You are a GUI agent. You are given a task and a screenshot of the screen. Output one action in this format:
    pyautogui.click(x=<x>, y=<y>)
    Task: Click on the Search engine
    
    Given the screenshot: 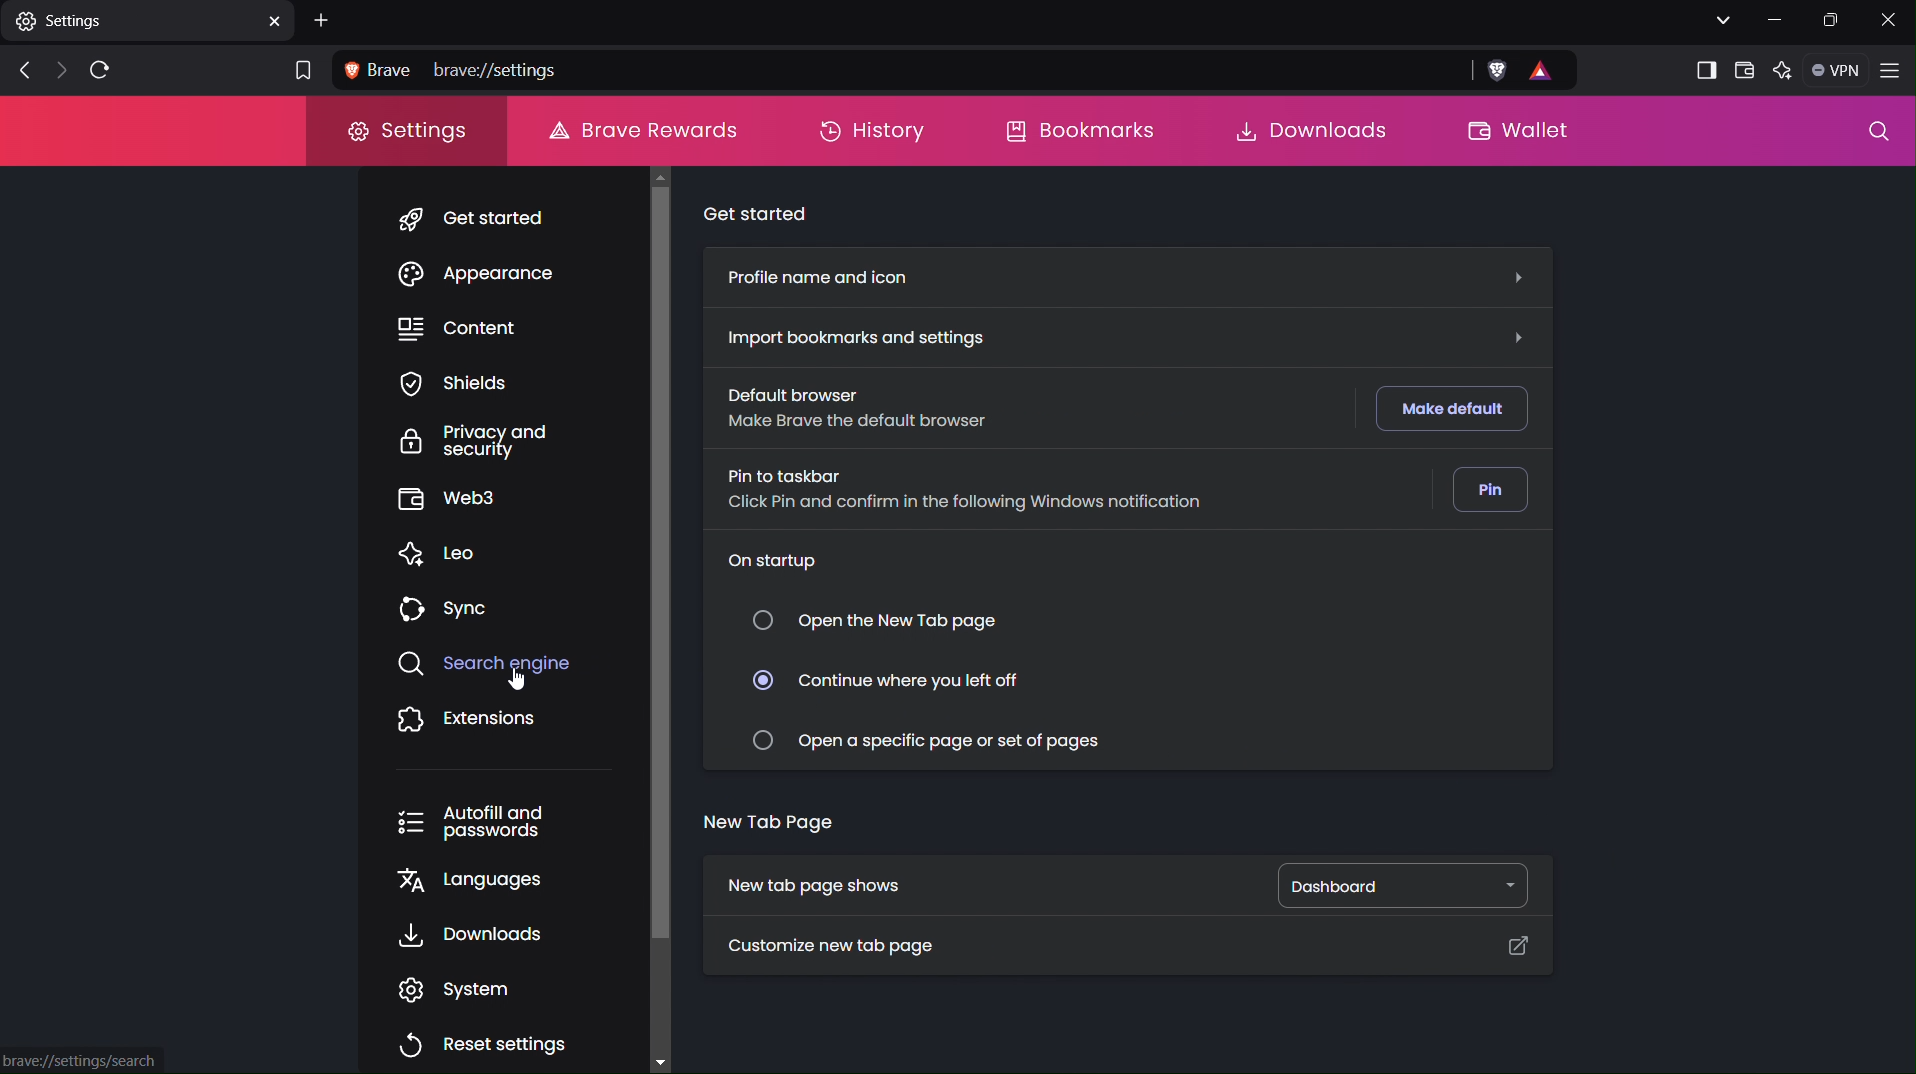 What is the action you would take?
    pyautogui.click(x=483, y=664)
    